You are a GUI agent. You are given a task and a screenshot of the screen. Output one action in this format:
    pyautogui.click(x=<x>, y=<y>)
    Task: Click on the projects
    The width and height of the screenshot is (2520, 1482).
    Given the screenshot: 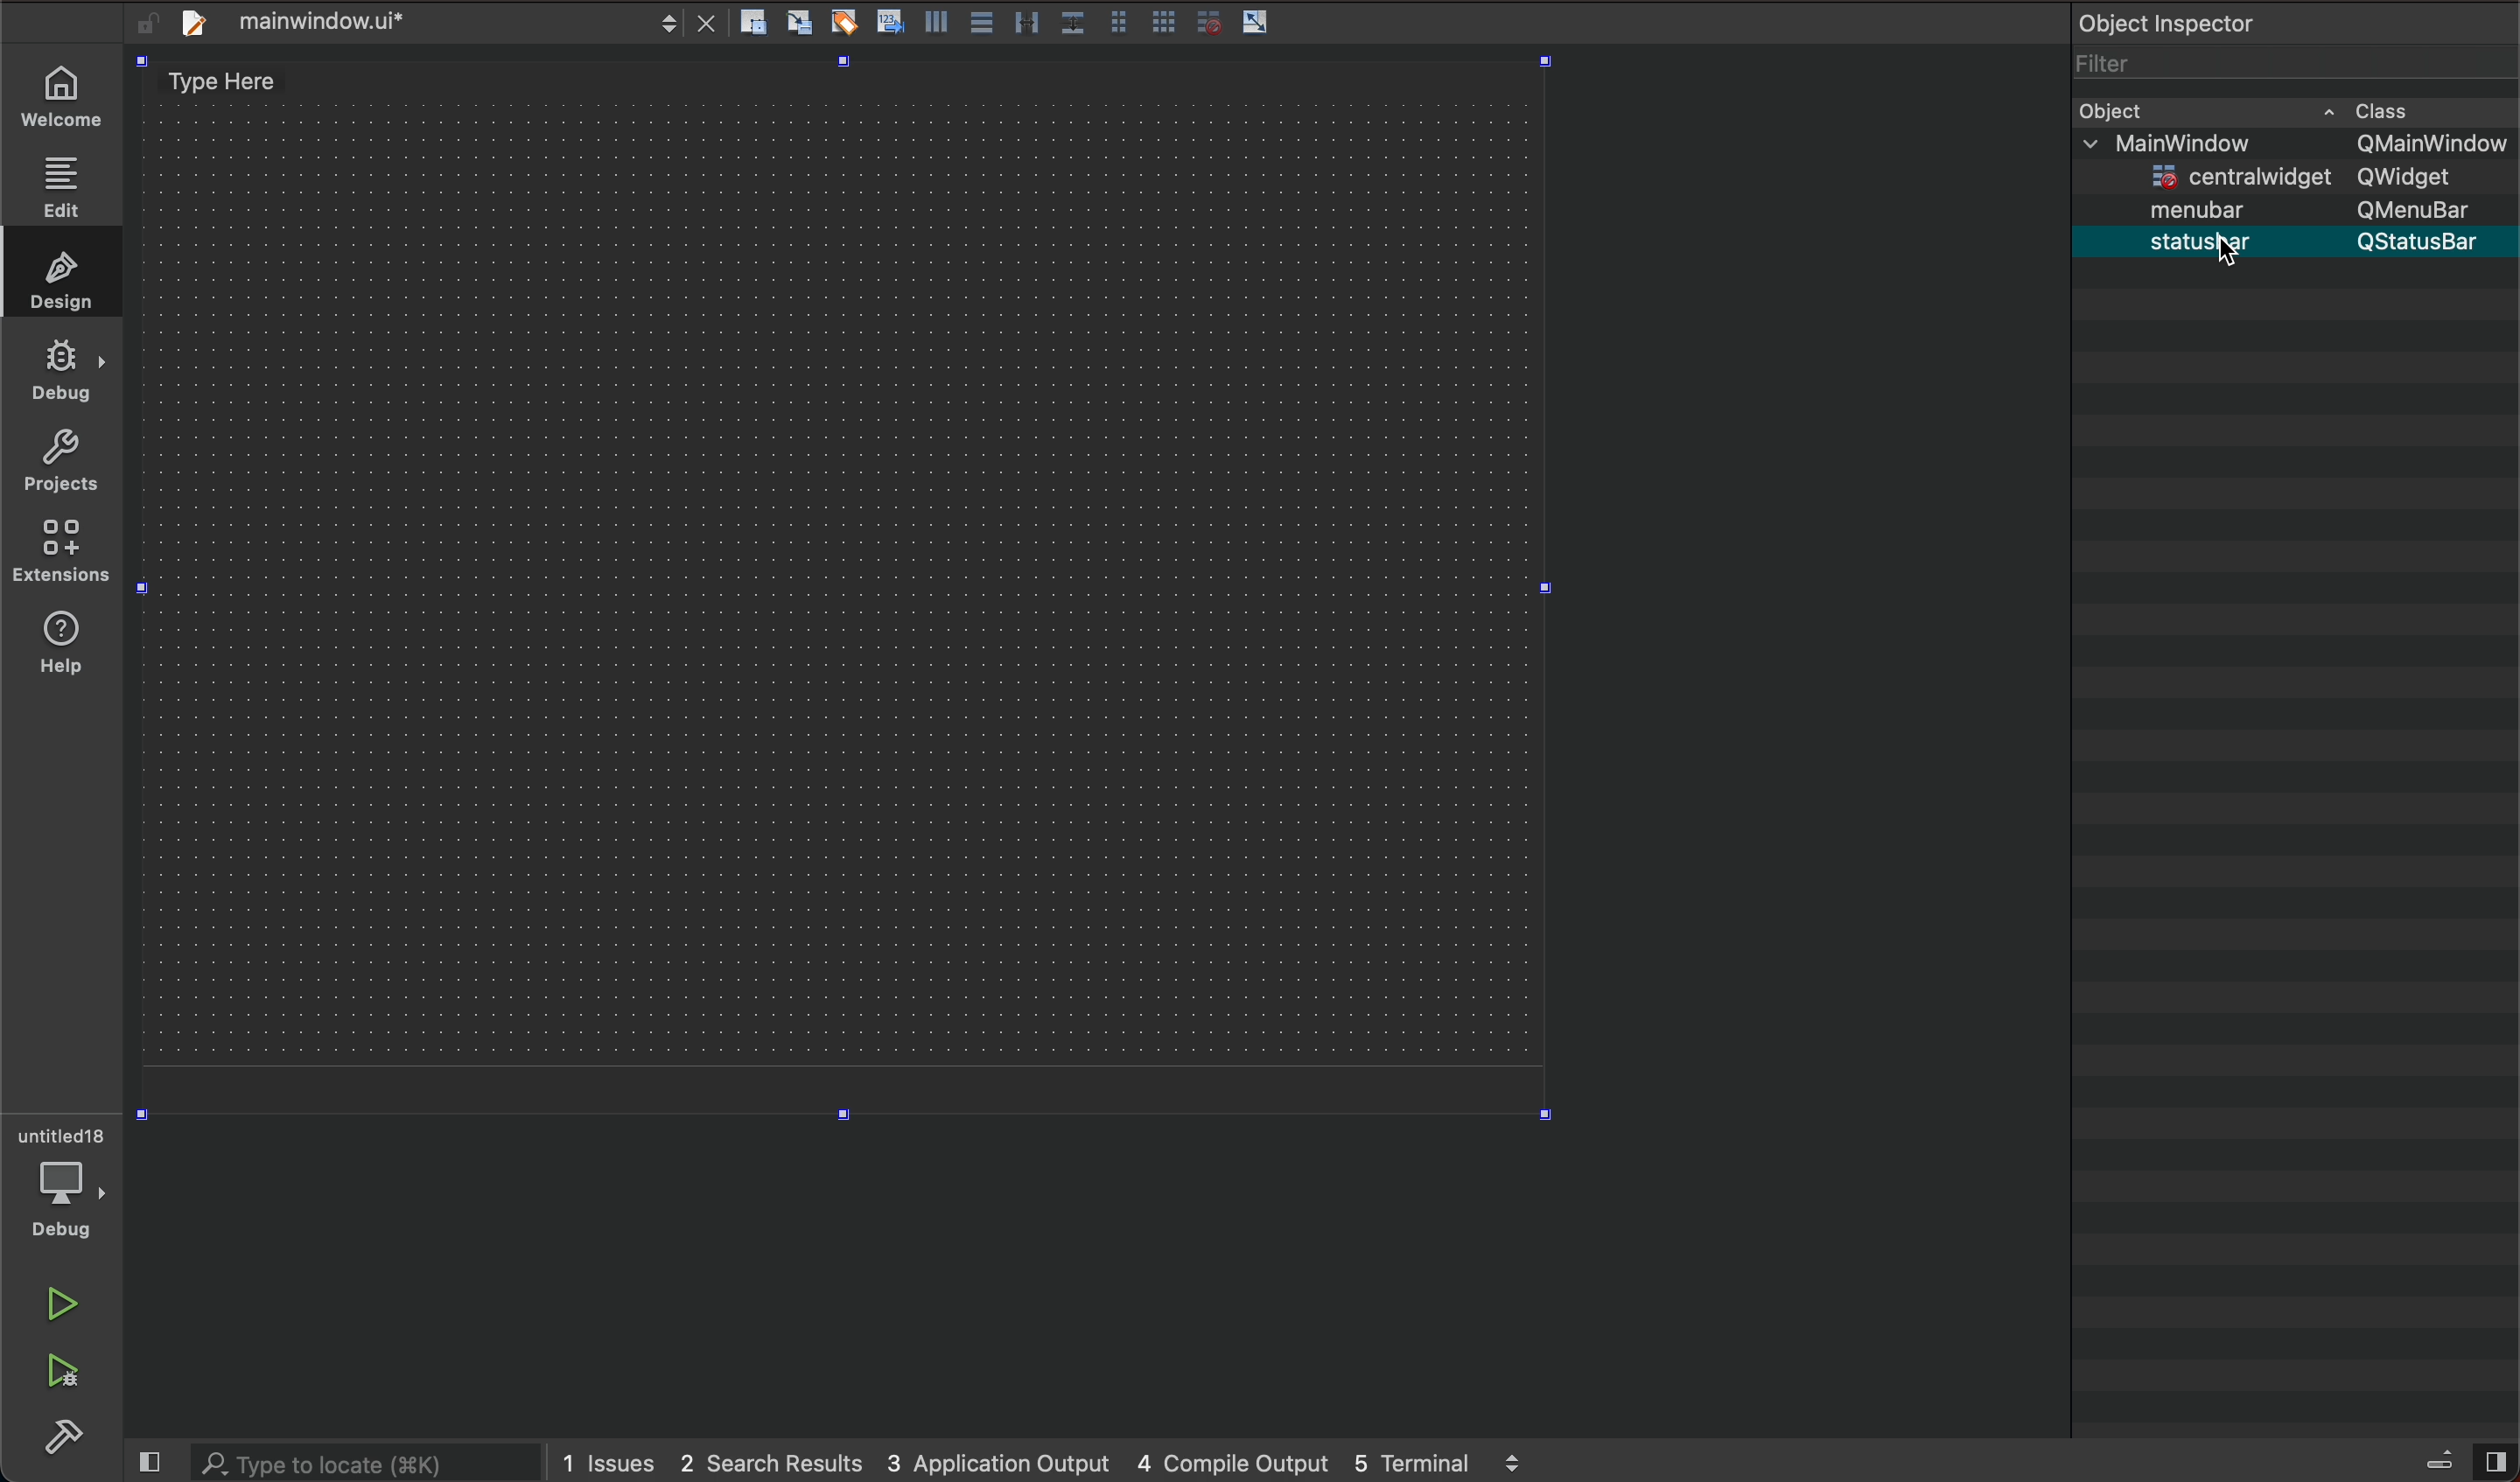 What is the action you would take?
    pyautogui.click(x=59, y=469)
    